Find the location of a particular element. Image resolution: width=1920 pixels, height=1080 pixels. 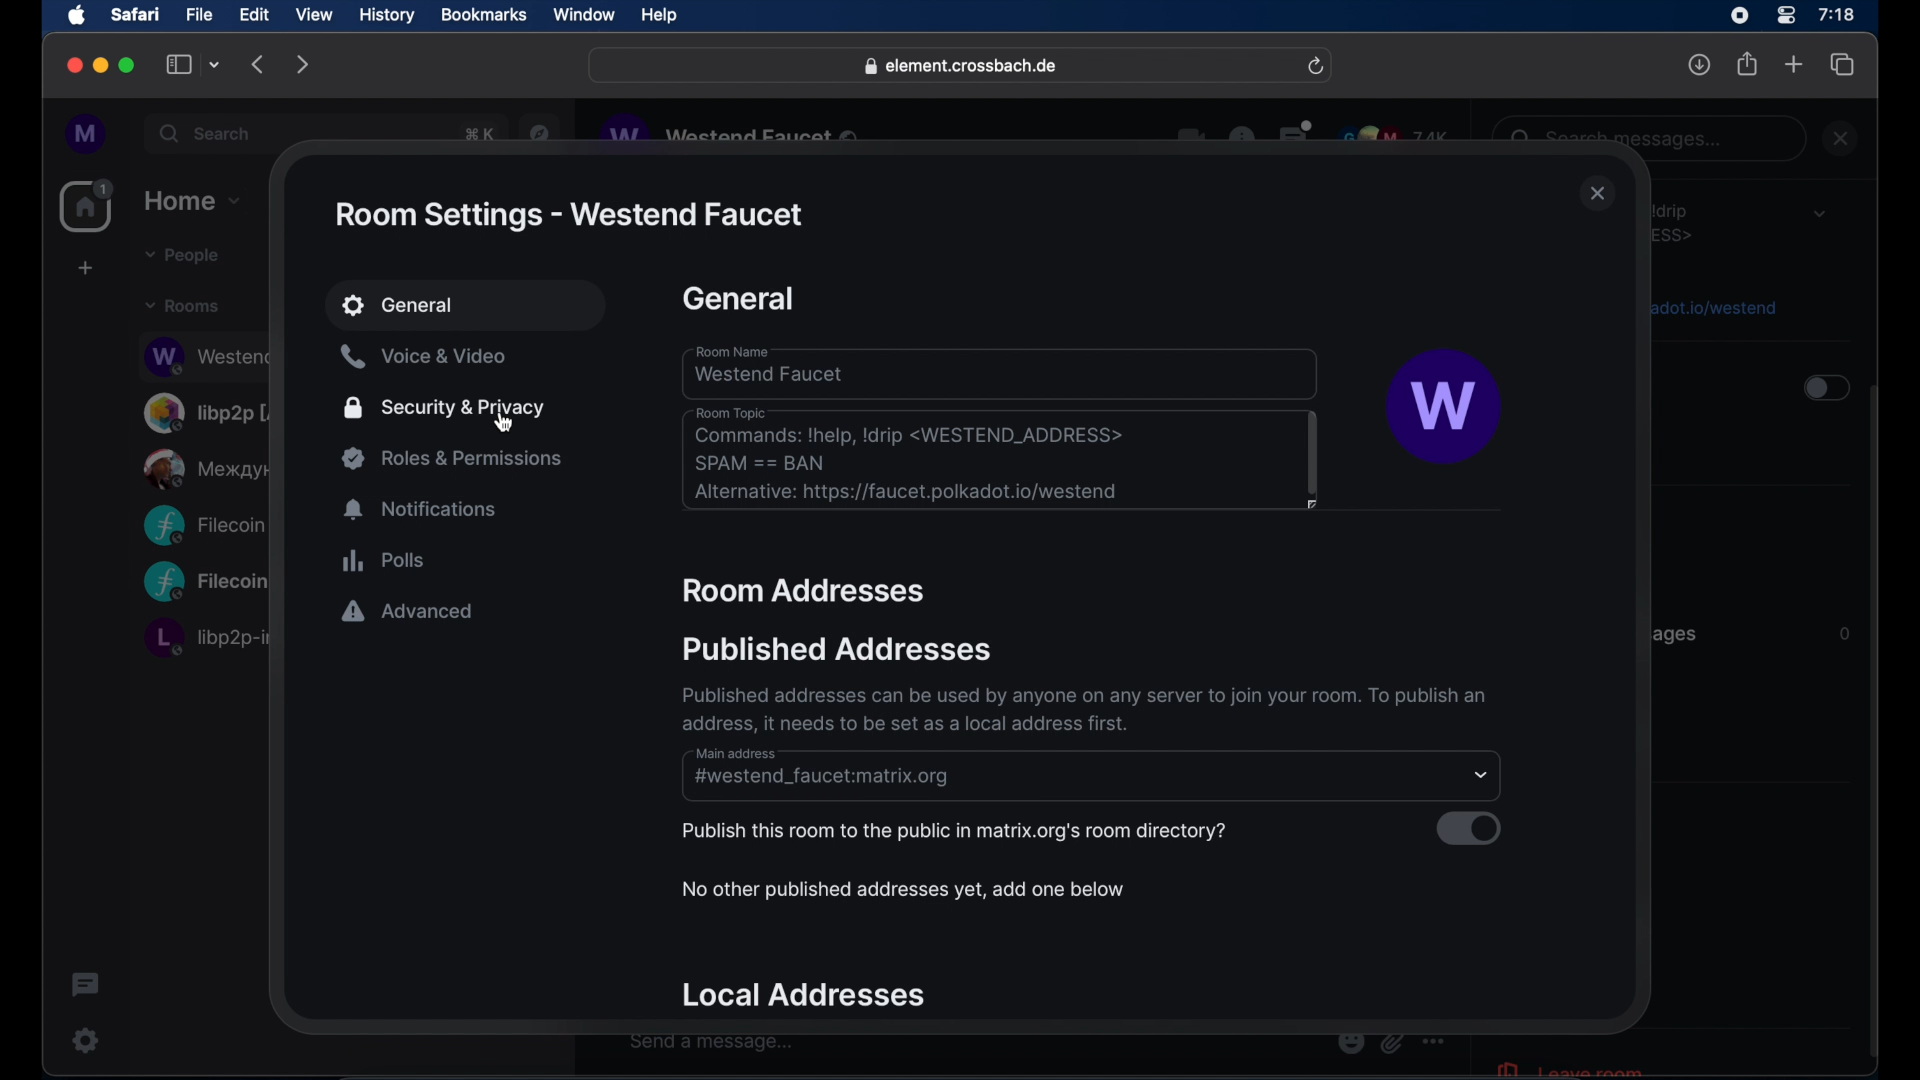

publish this room to the public in matrix.org's room directory is located at coordinates (953, 833).